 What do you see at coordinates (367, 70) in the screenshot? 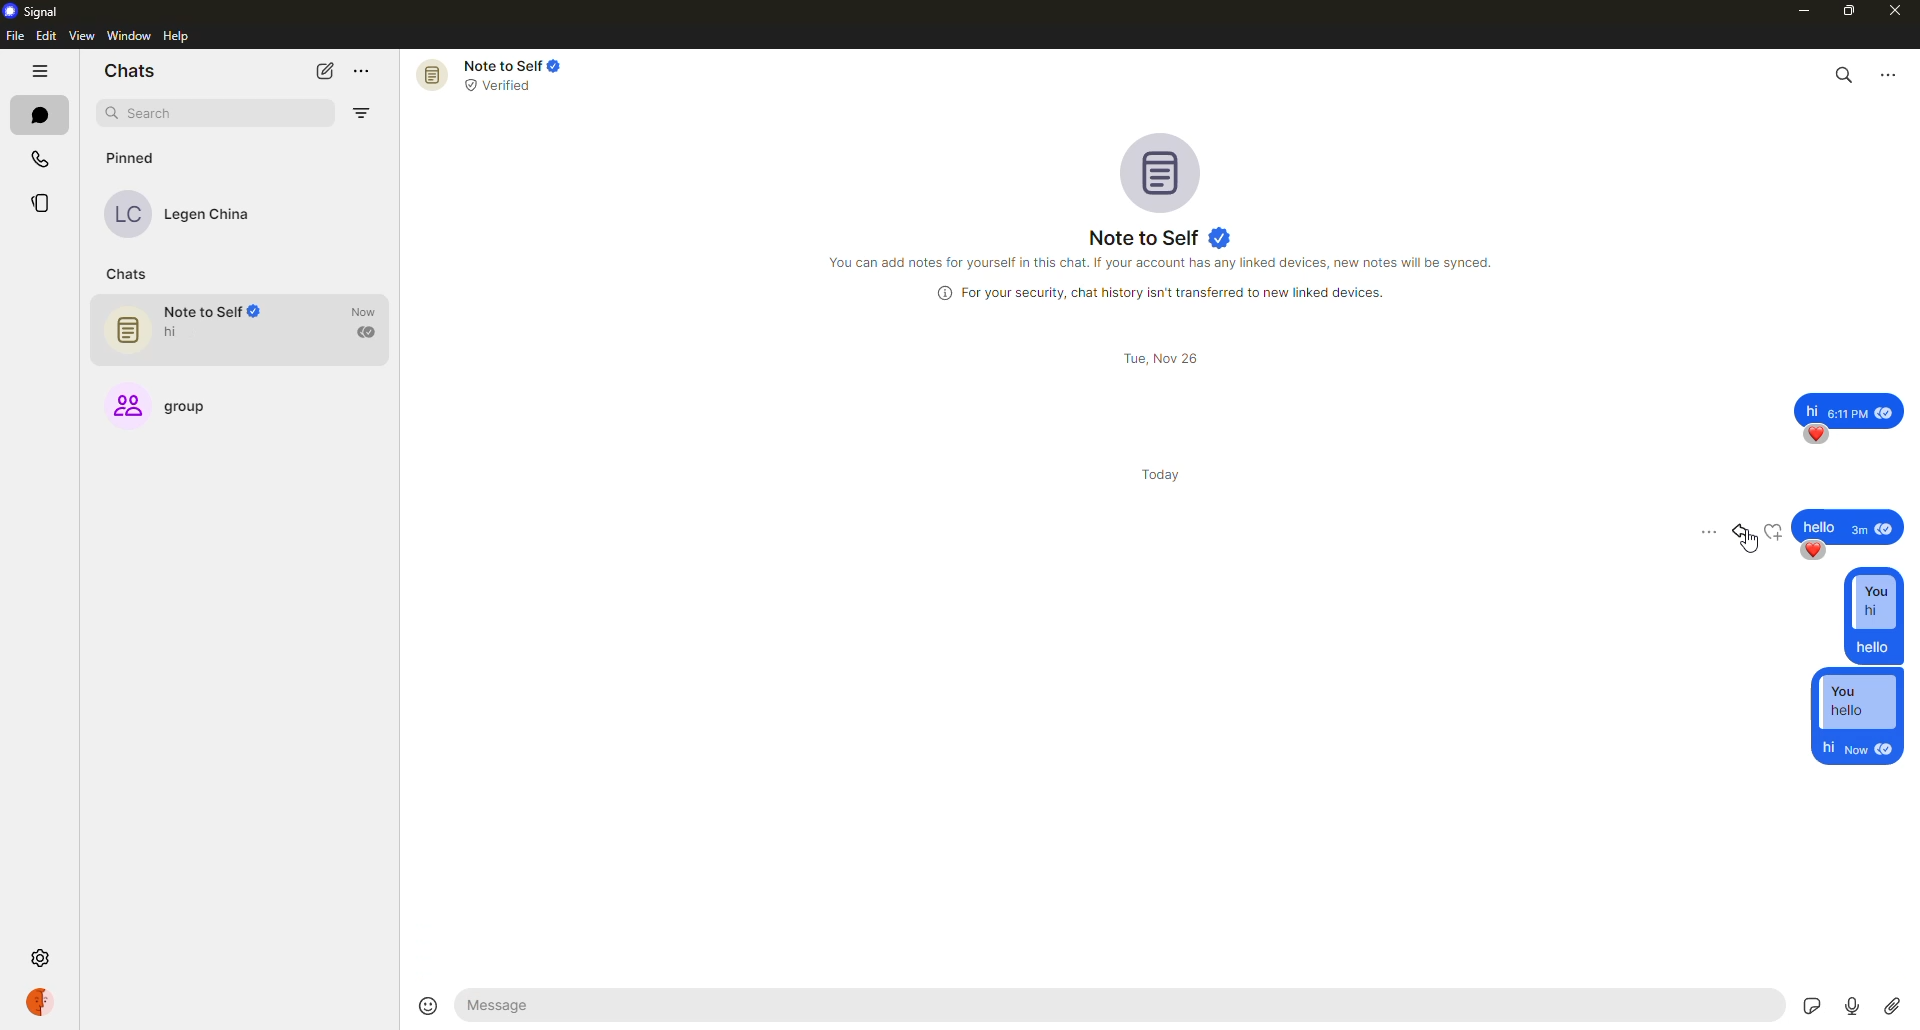
I see `more` at bounding box center [367, 70].